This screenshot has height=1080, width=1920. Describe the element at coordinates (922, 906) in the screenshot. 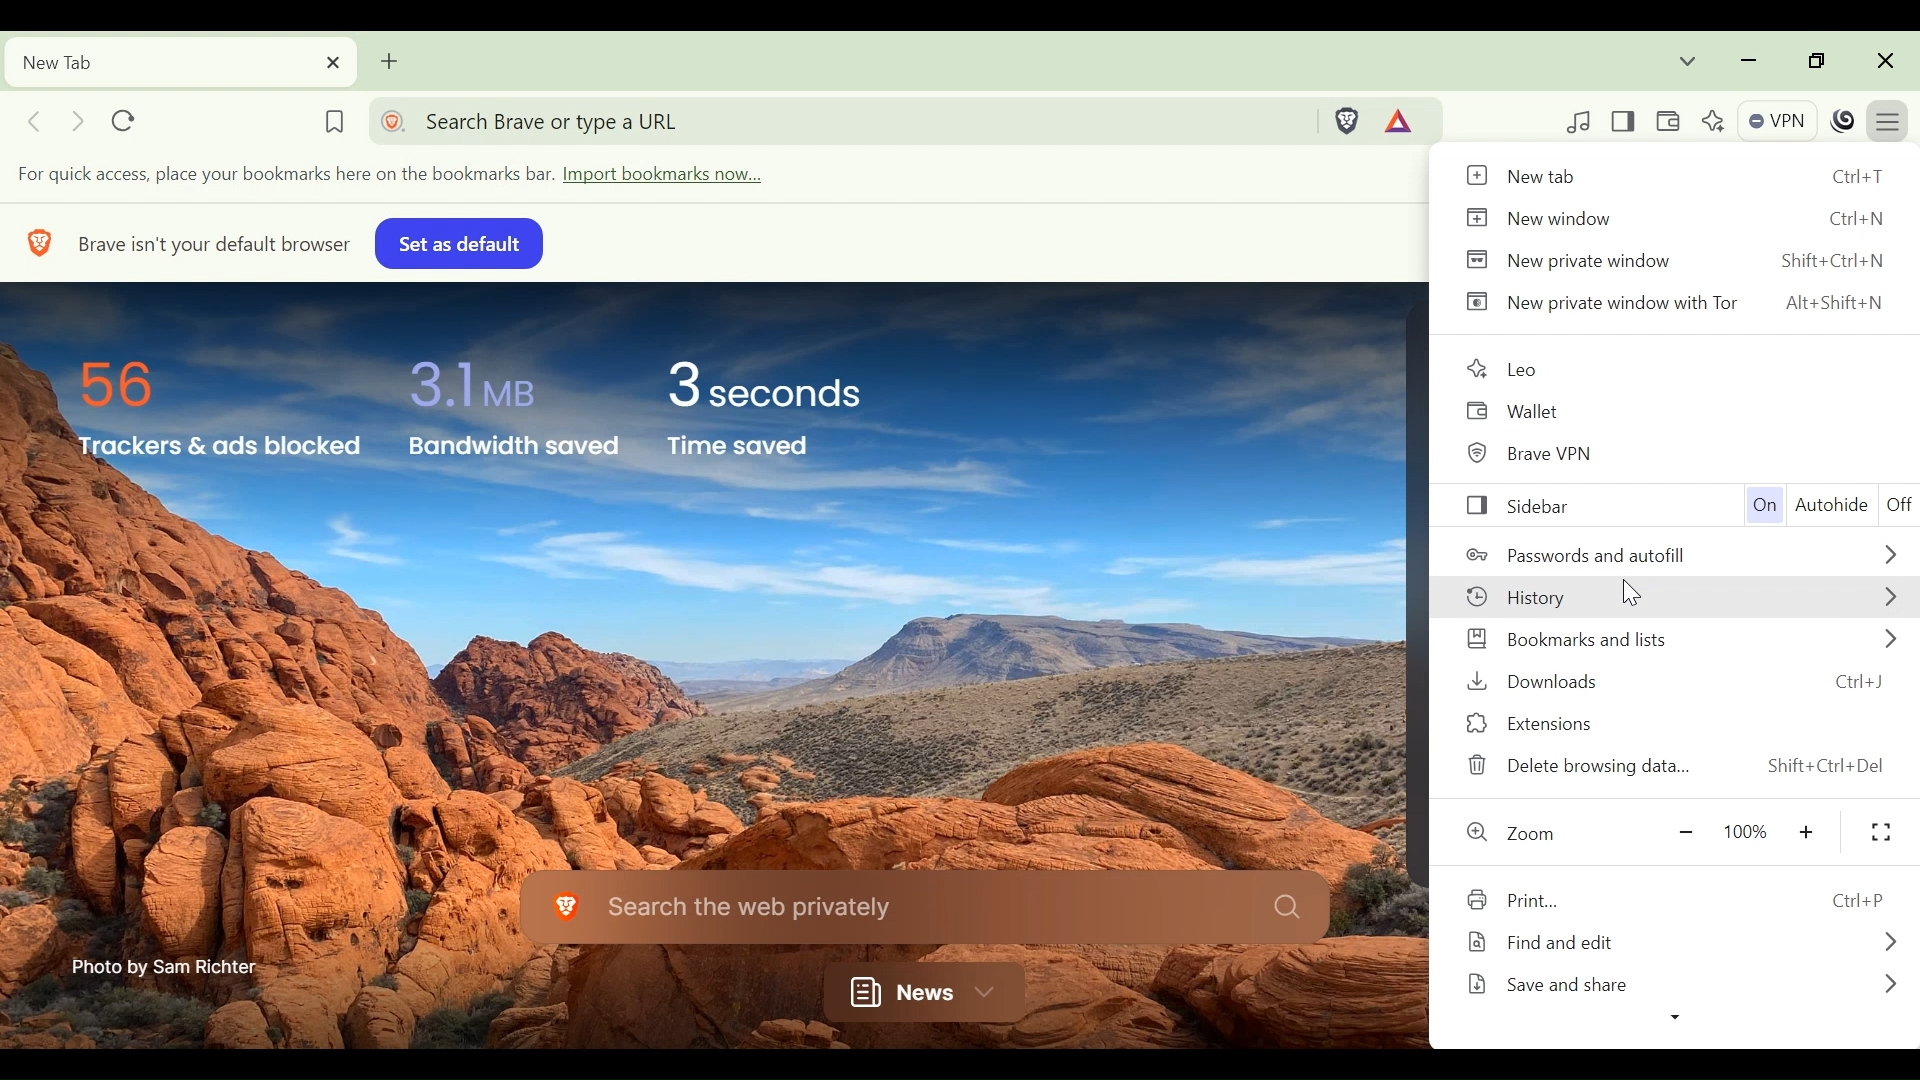

I see `Search the web privately` at that location.